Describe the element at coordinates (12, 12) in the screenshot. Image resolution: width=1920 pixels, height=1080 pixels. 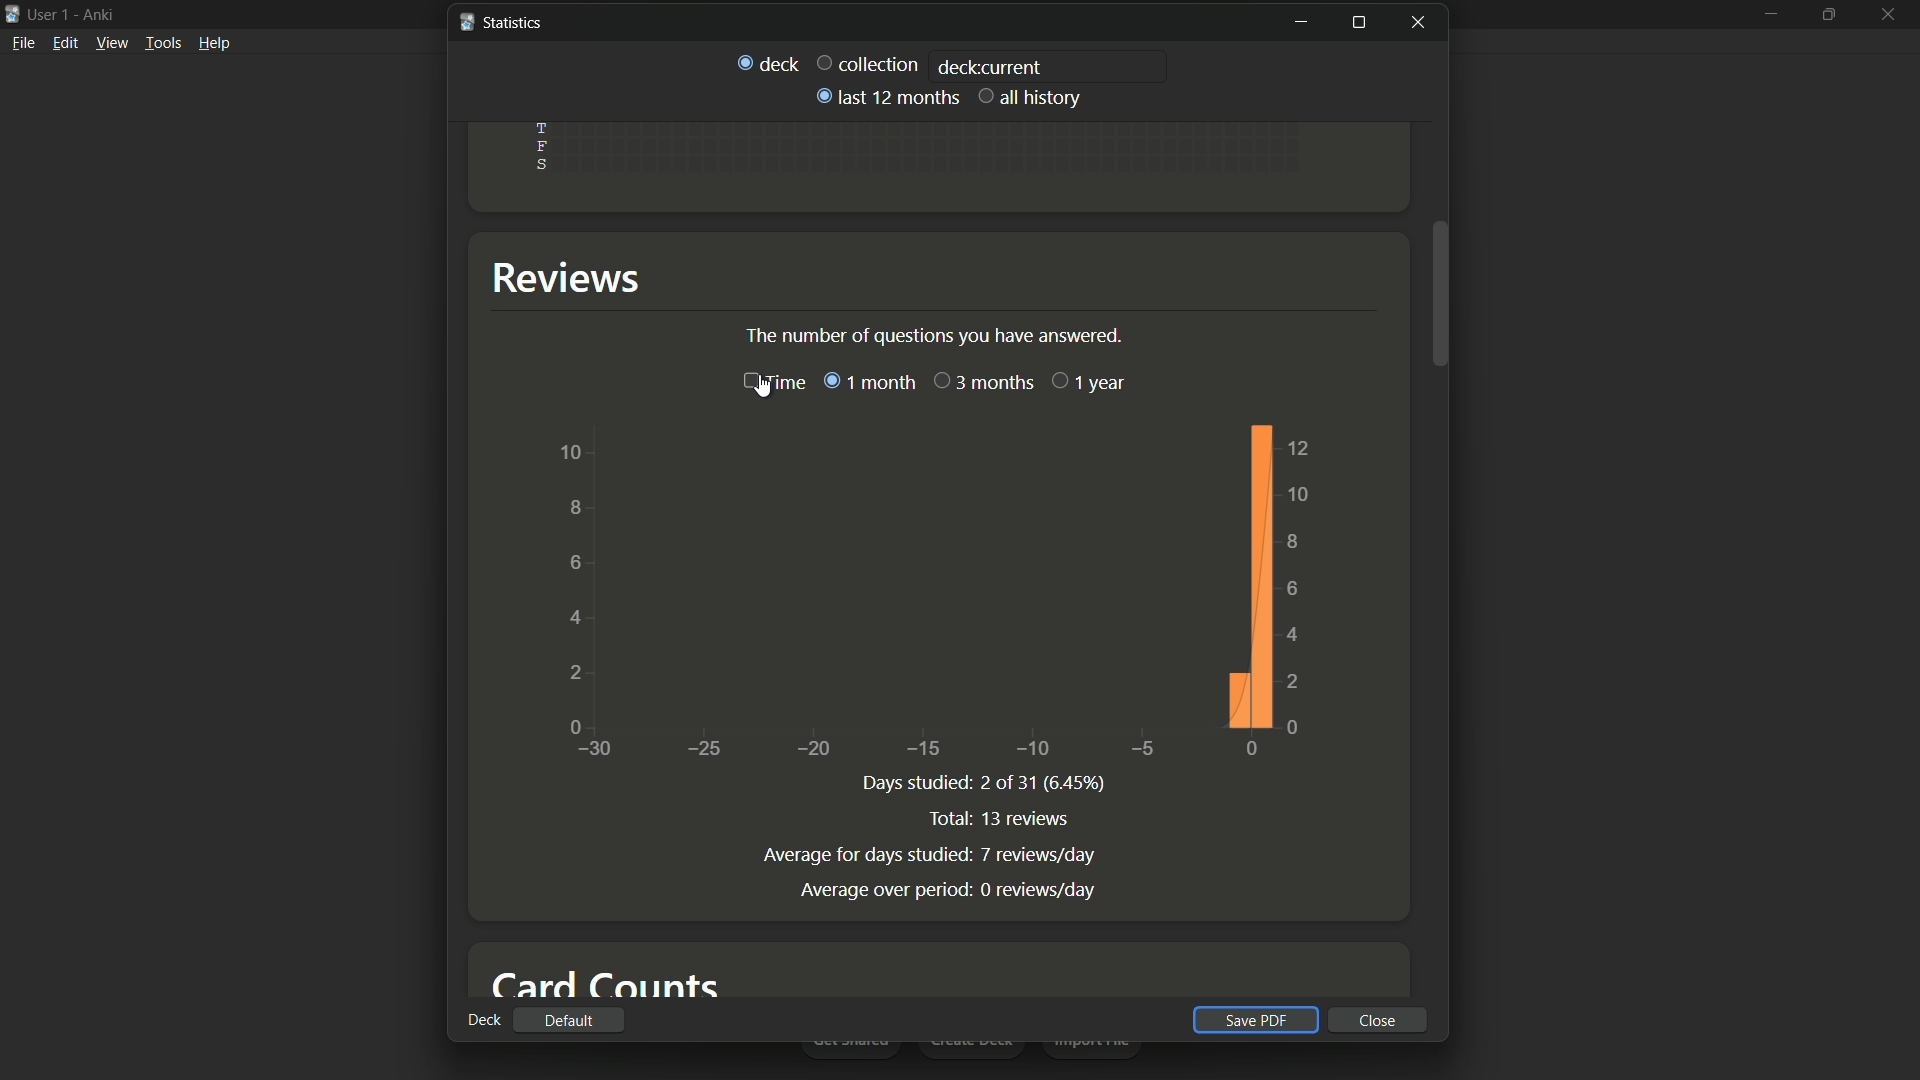
I see `app icon` at that location.